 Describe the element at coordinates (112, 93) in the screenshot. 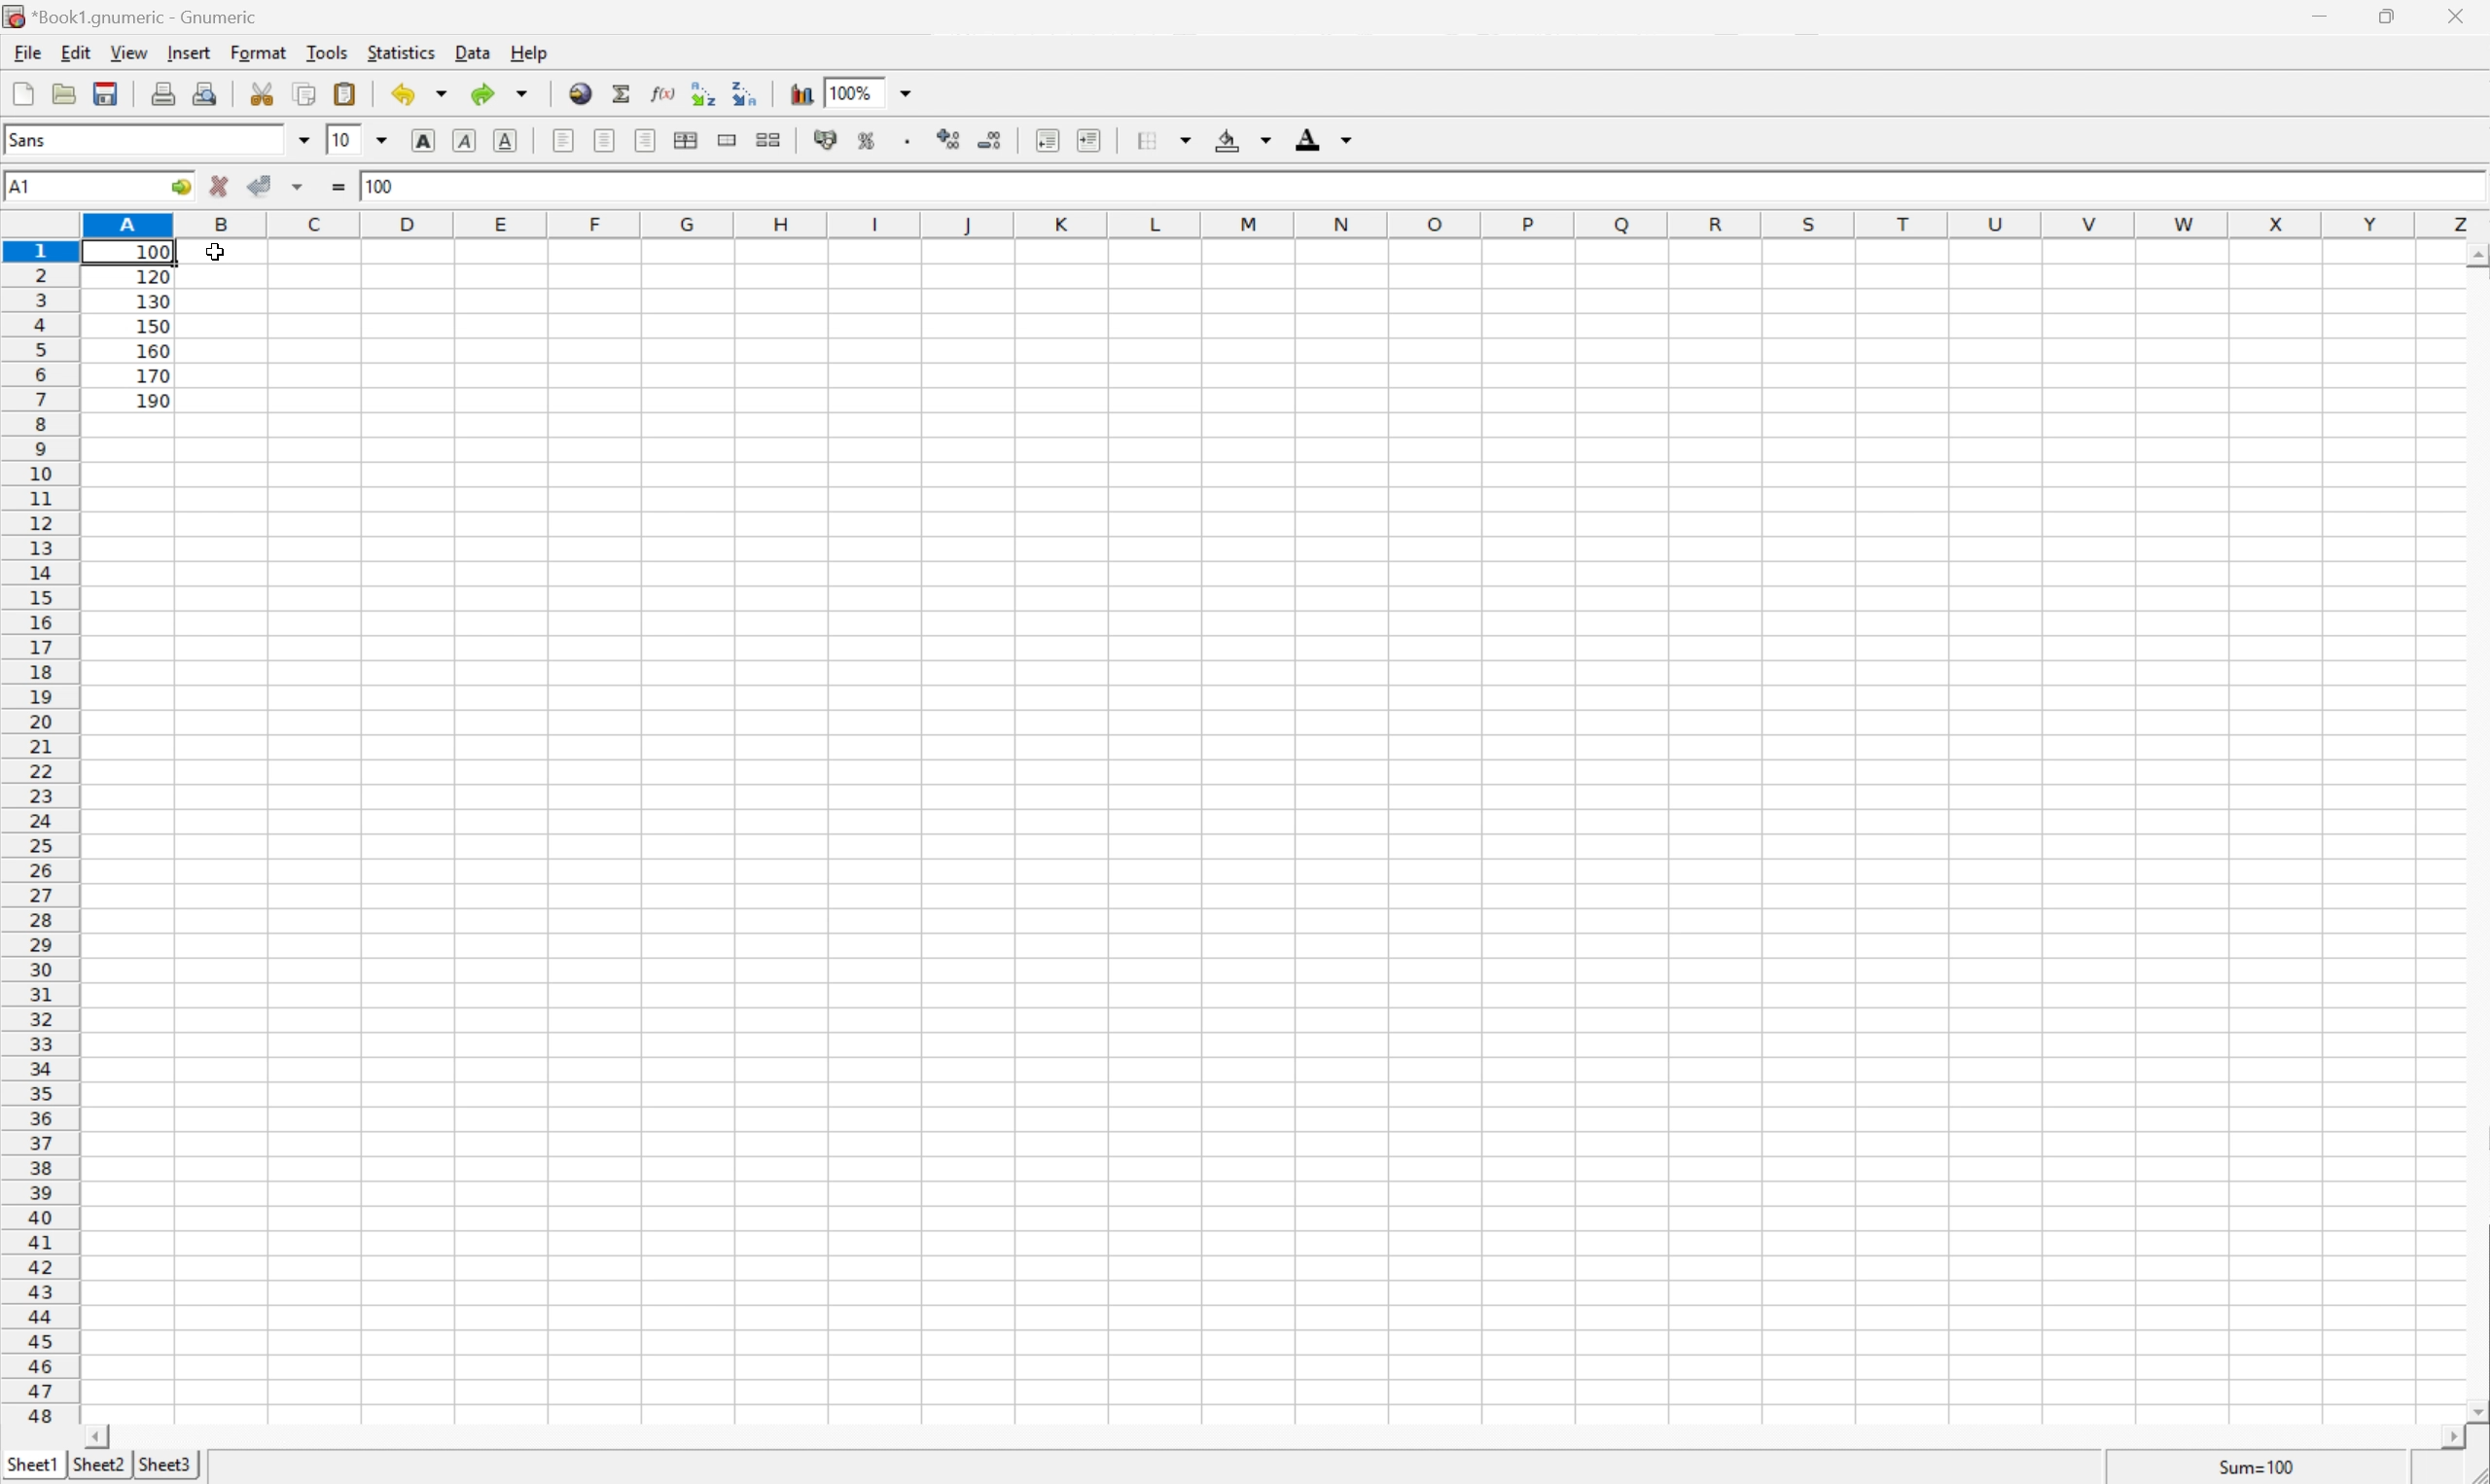

I see `Save current workbook` at that location.